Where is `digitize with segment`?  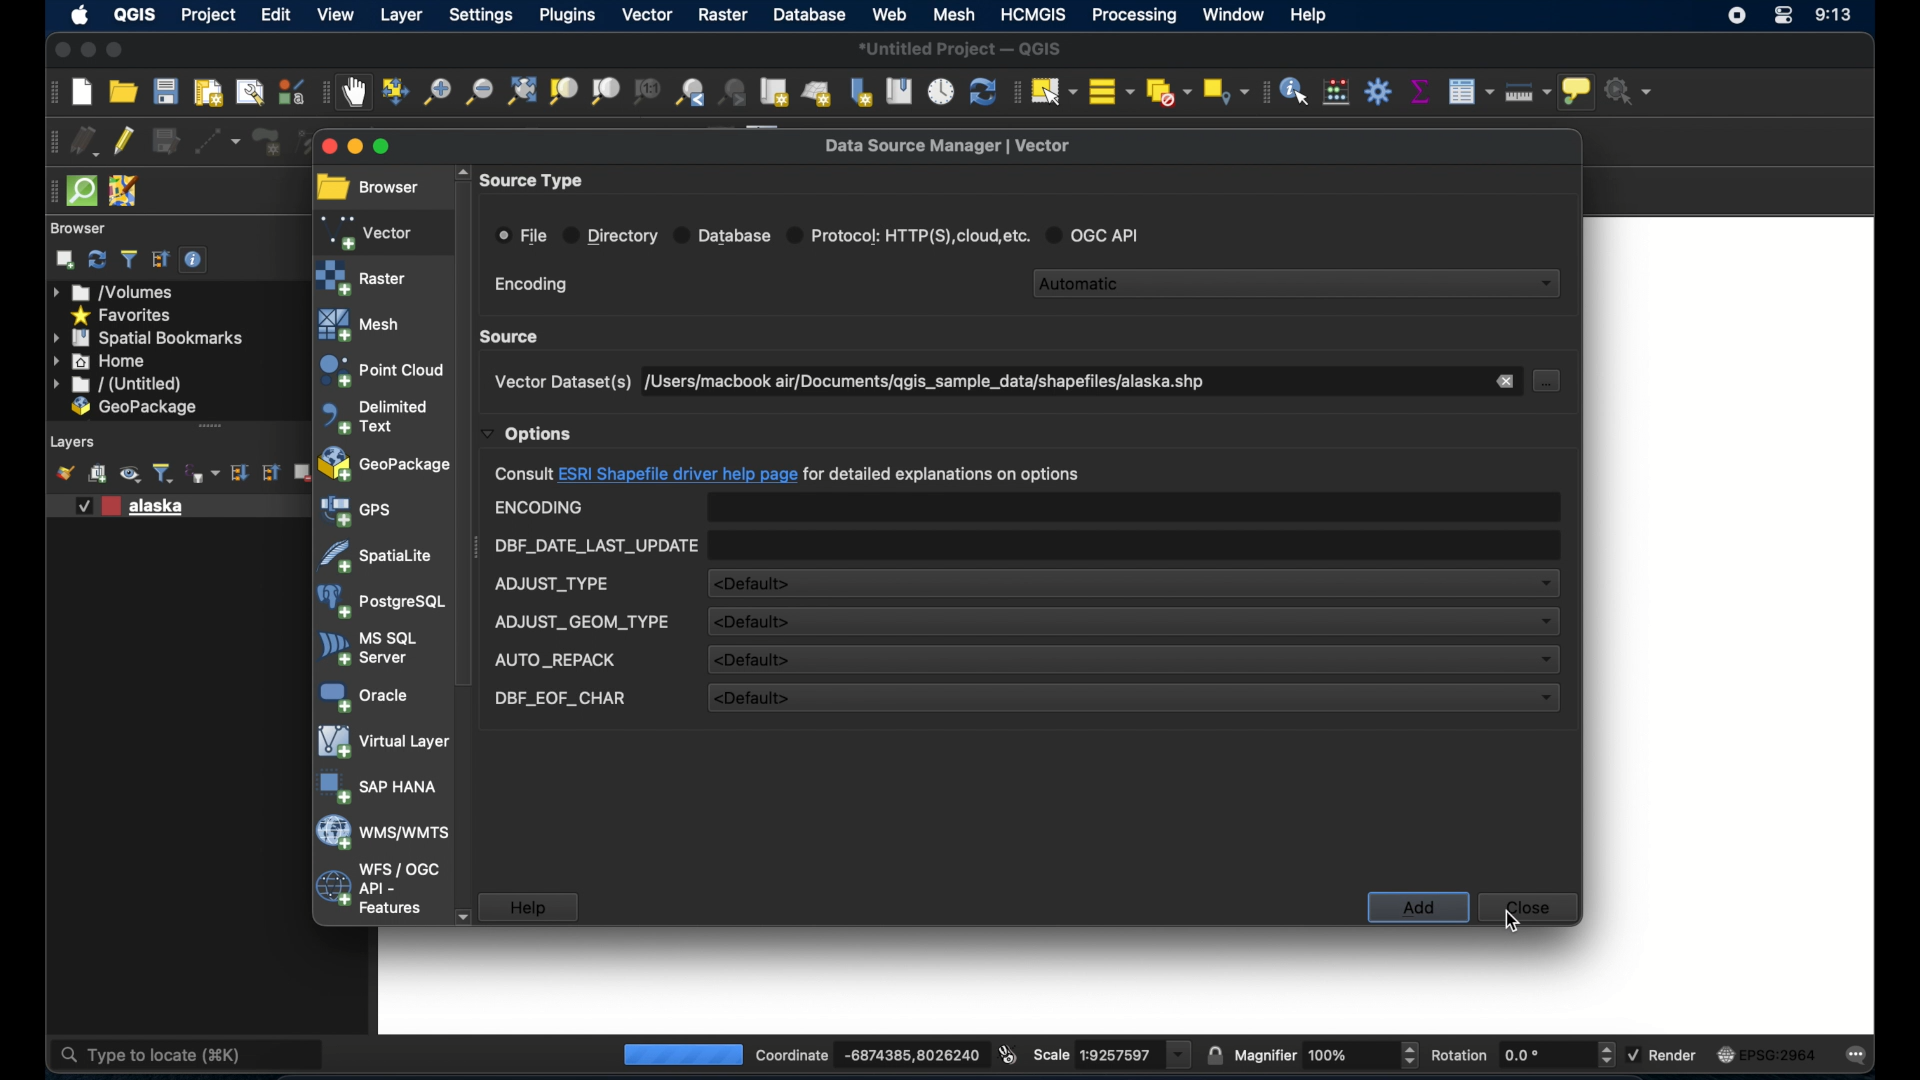 digitize with segment is located at coordinates (219, 140).